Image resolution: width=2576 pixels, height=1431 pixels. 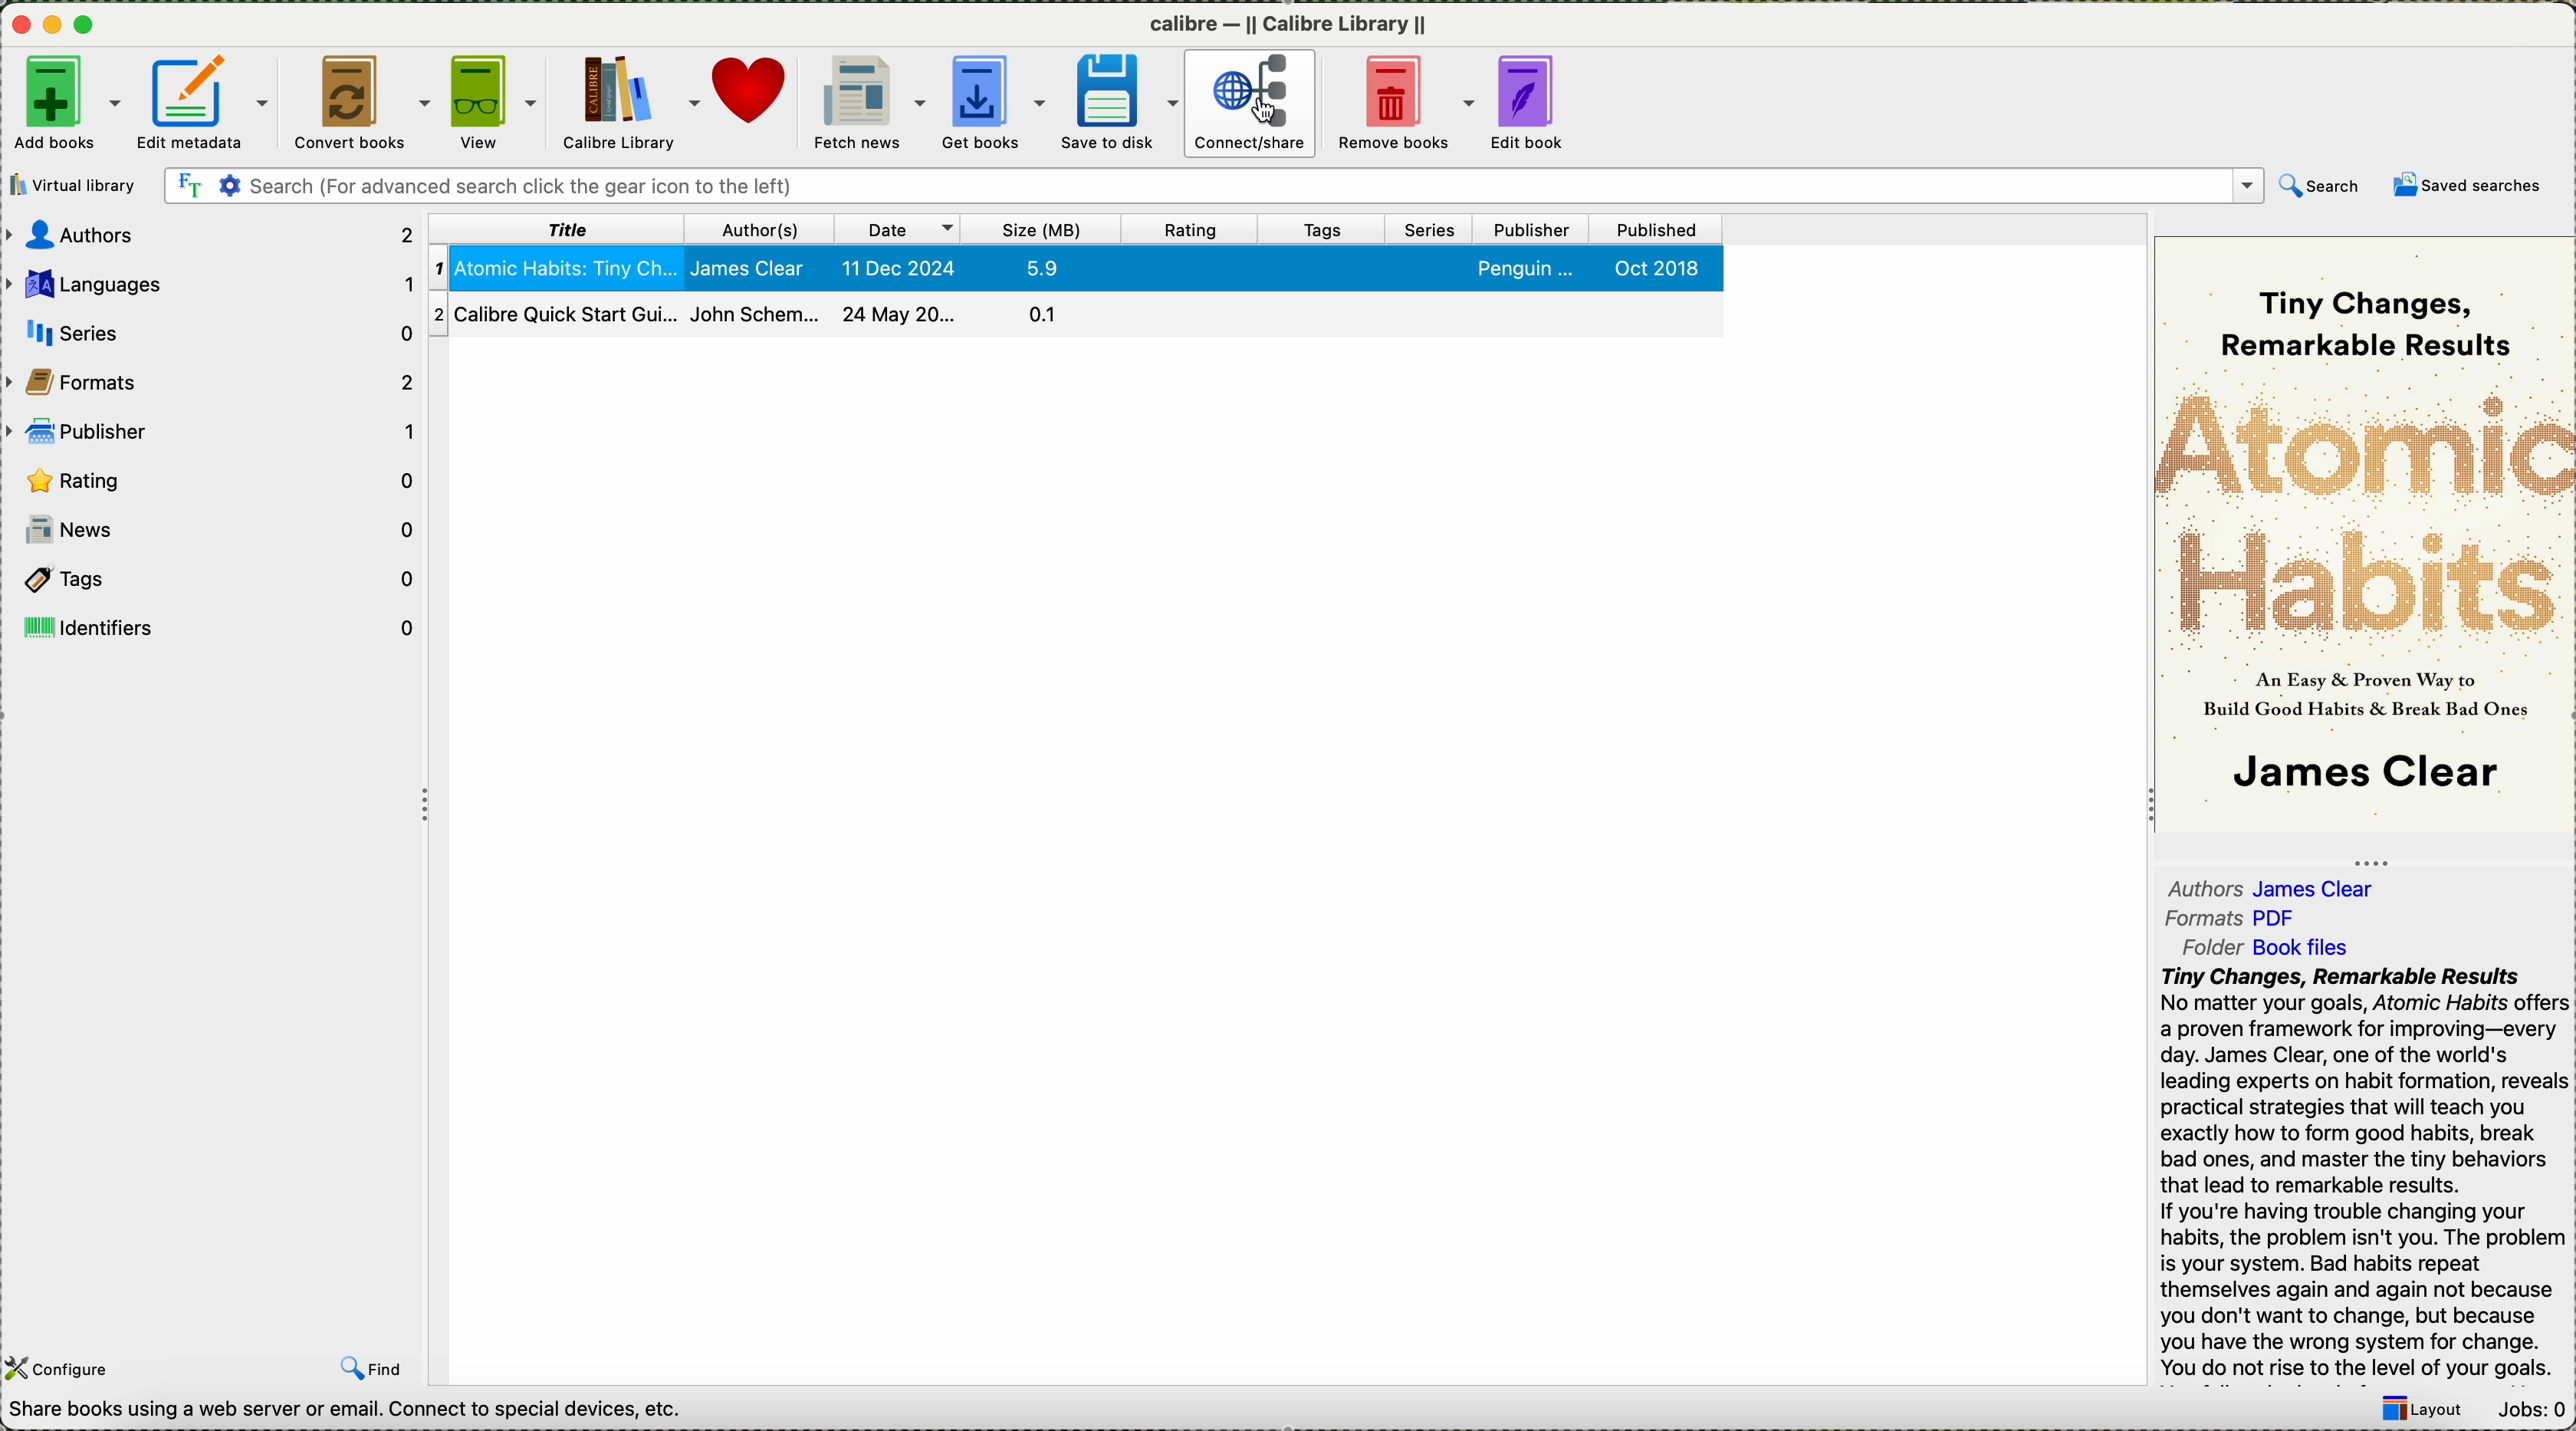 I want to click on saved searches, so click(x=2473, y=186).